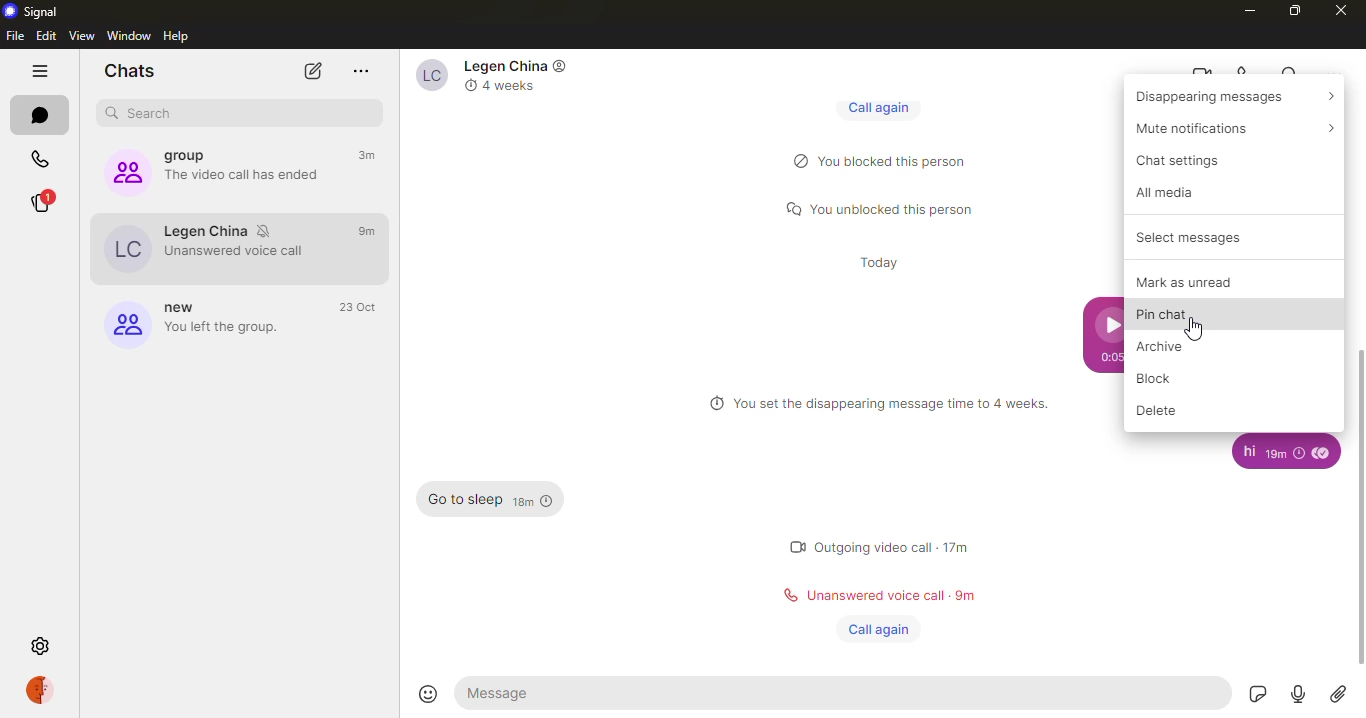  Describe the element at coordinates (883, 262) in the screenshot. I see `time` at that location.